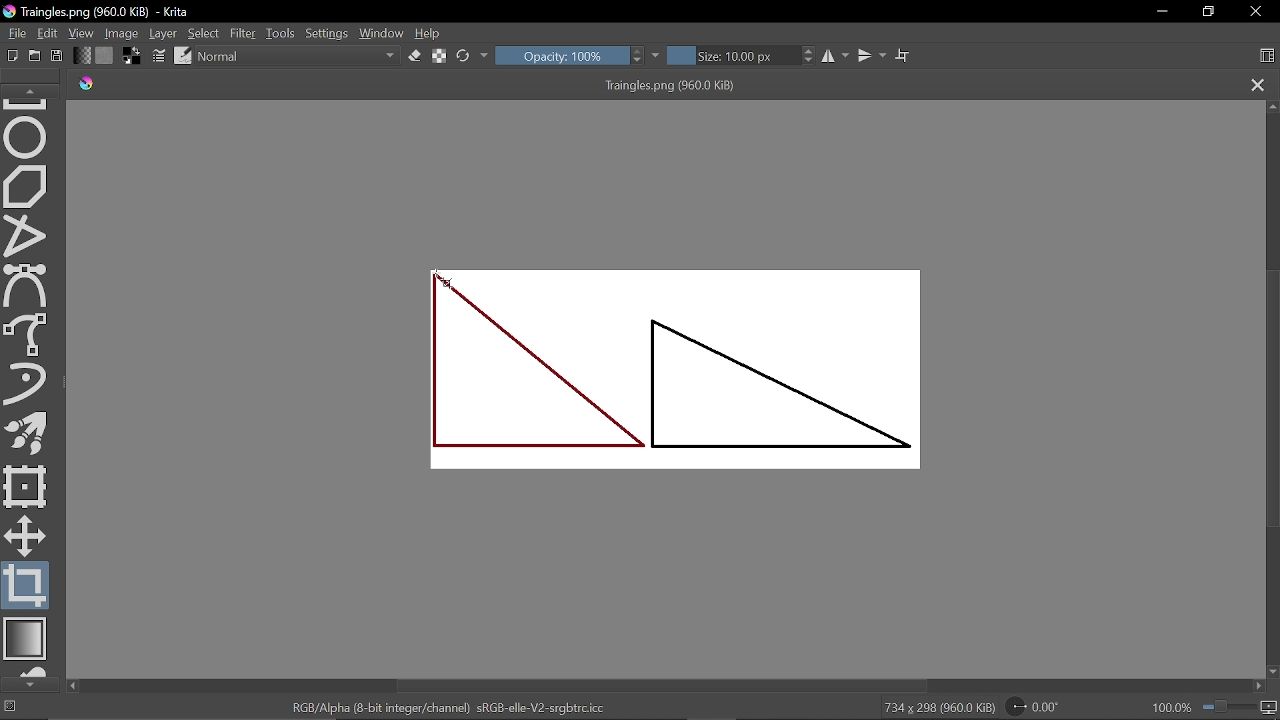 The width and height of the screenshot is (1280, 720). Describe the element at coordinates (1271, 401) in the screenshot. I see `Scroll bar` at that location.